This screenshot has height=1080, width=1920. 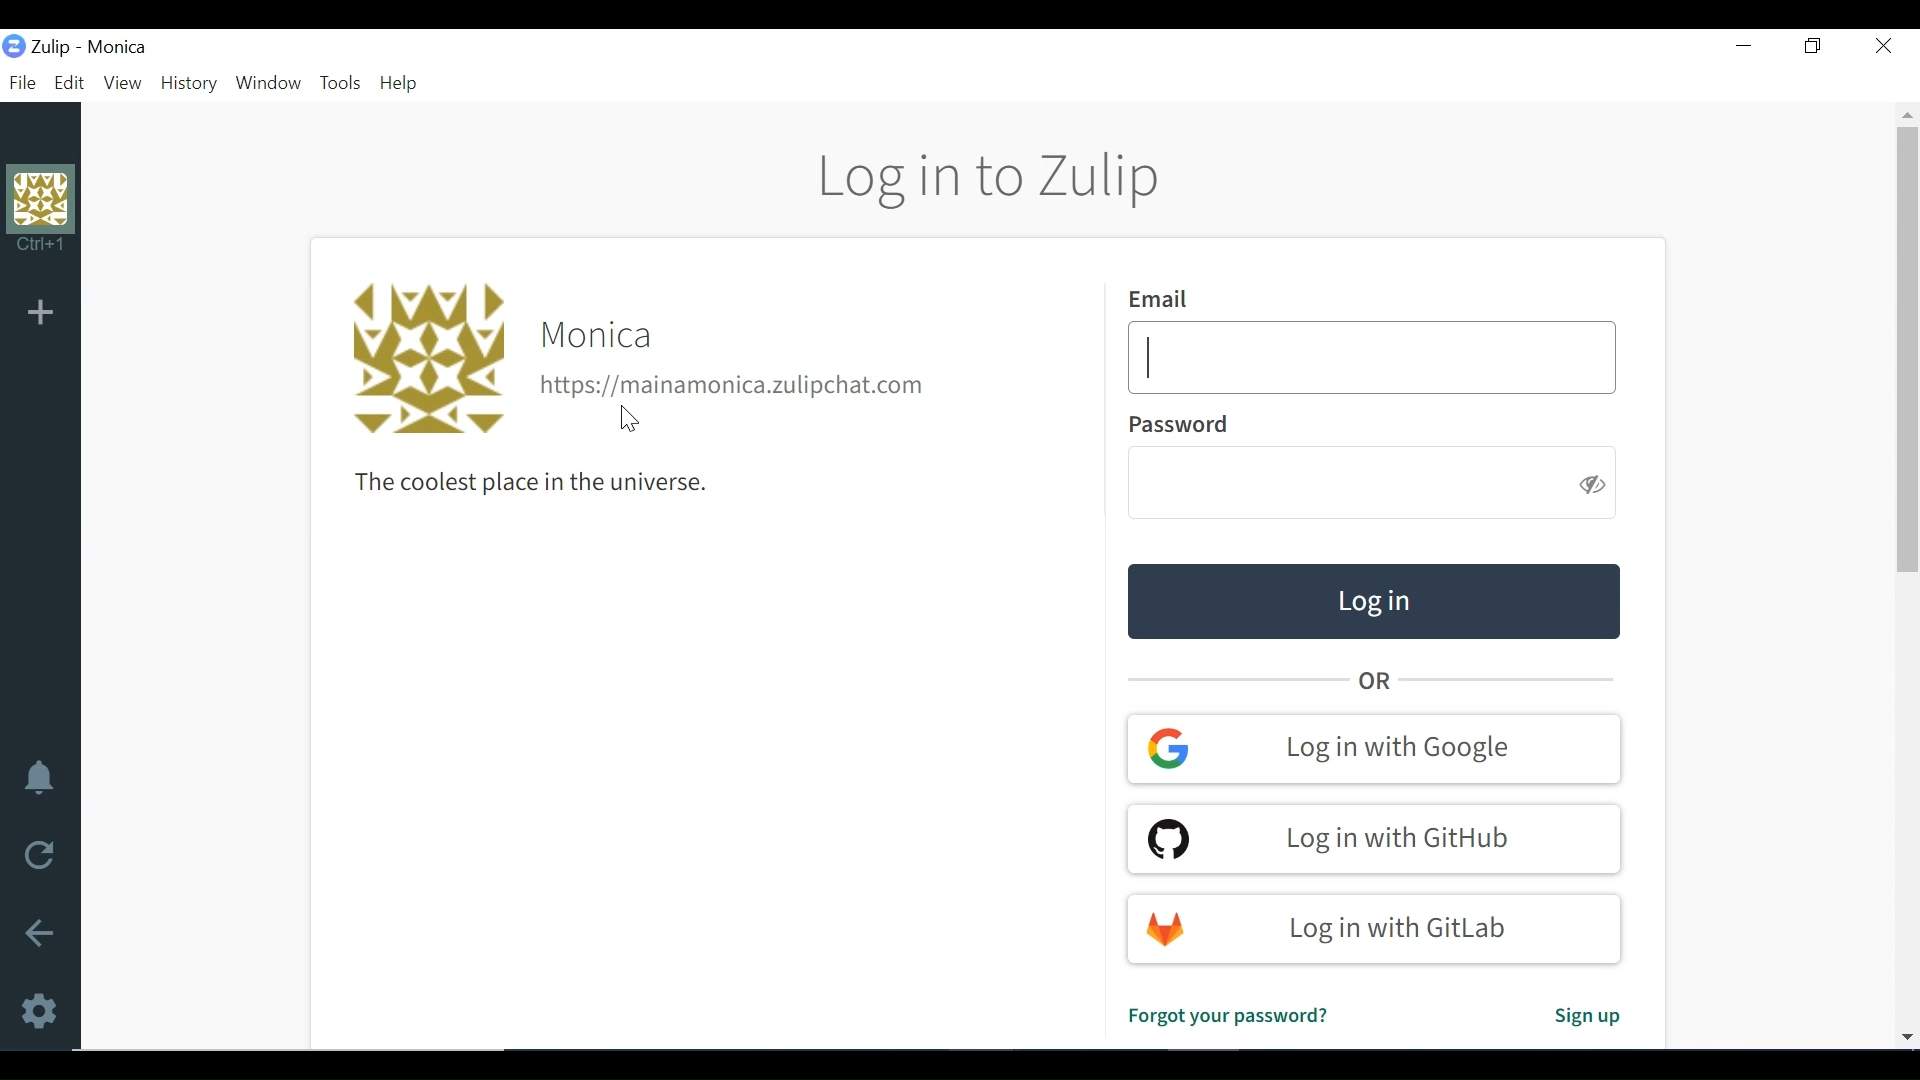 I want to click on Help, so click(x=404, y=84).